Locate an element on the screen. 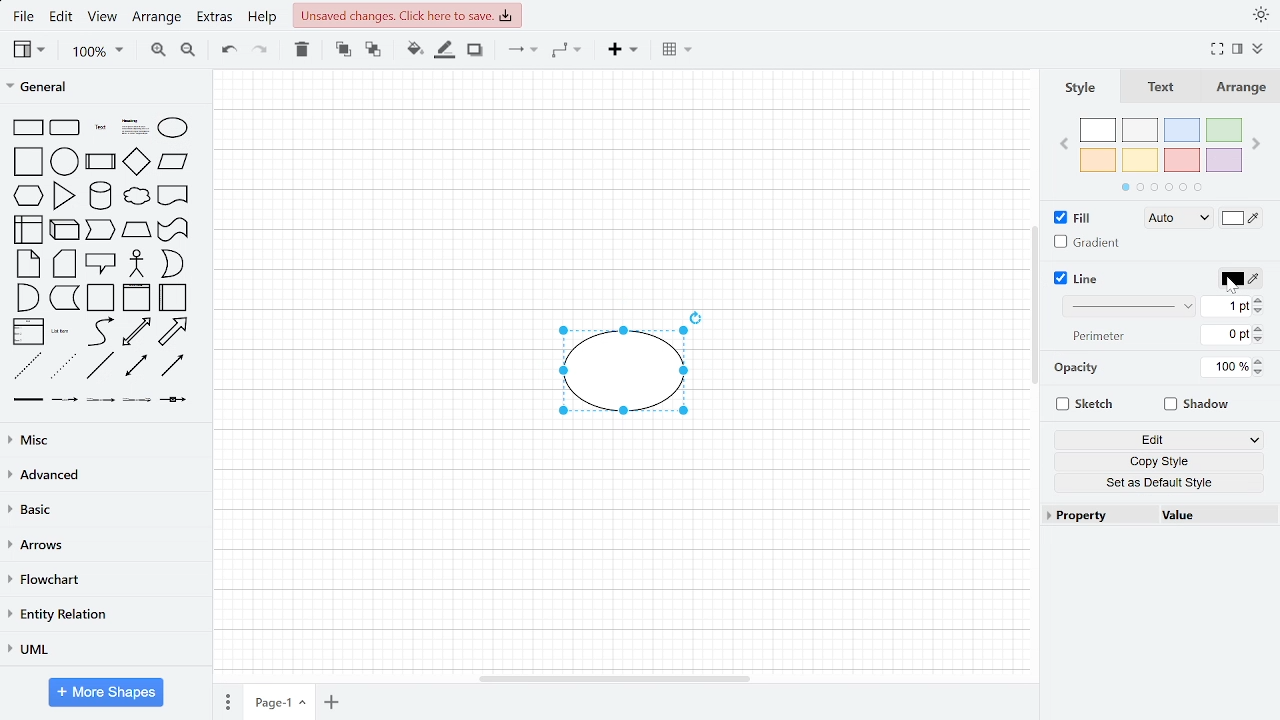  ash is located at coordinates (1139, 130).